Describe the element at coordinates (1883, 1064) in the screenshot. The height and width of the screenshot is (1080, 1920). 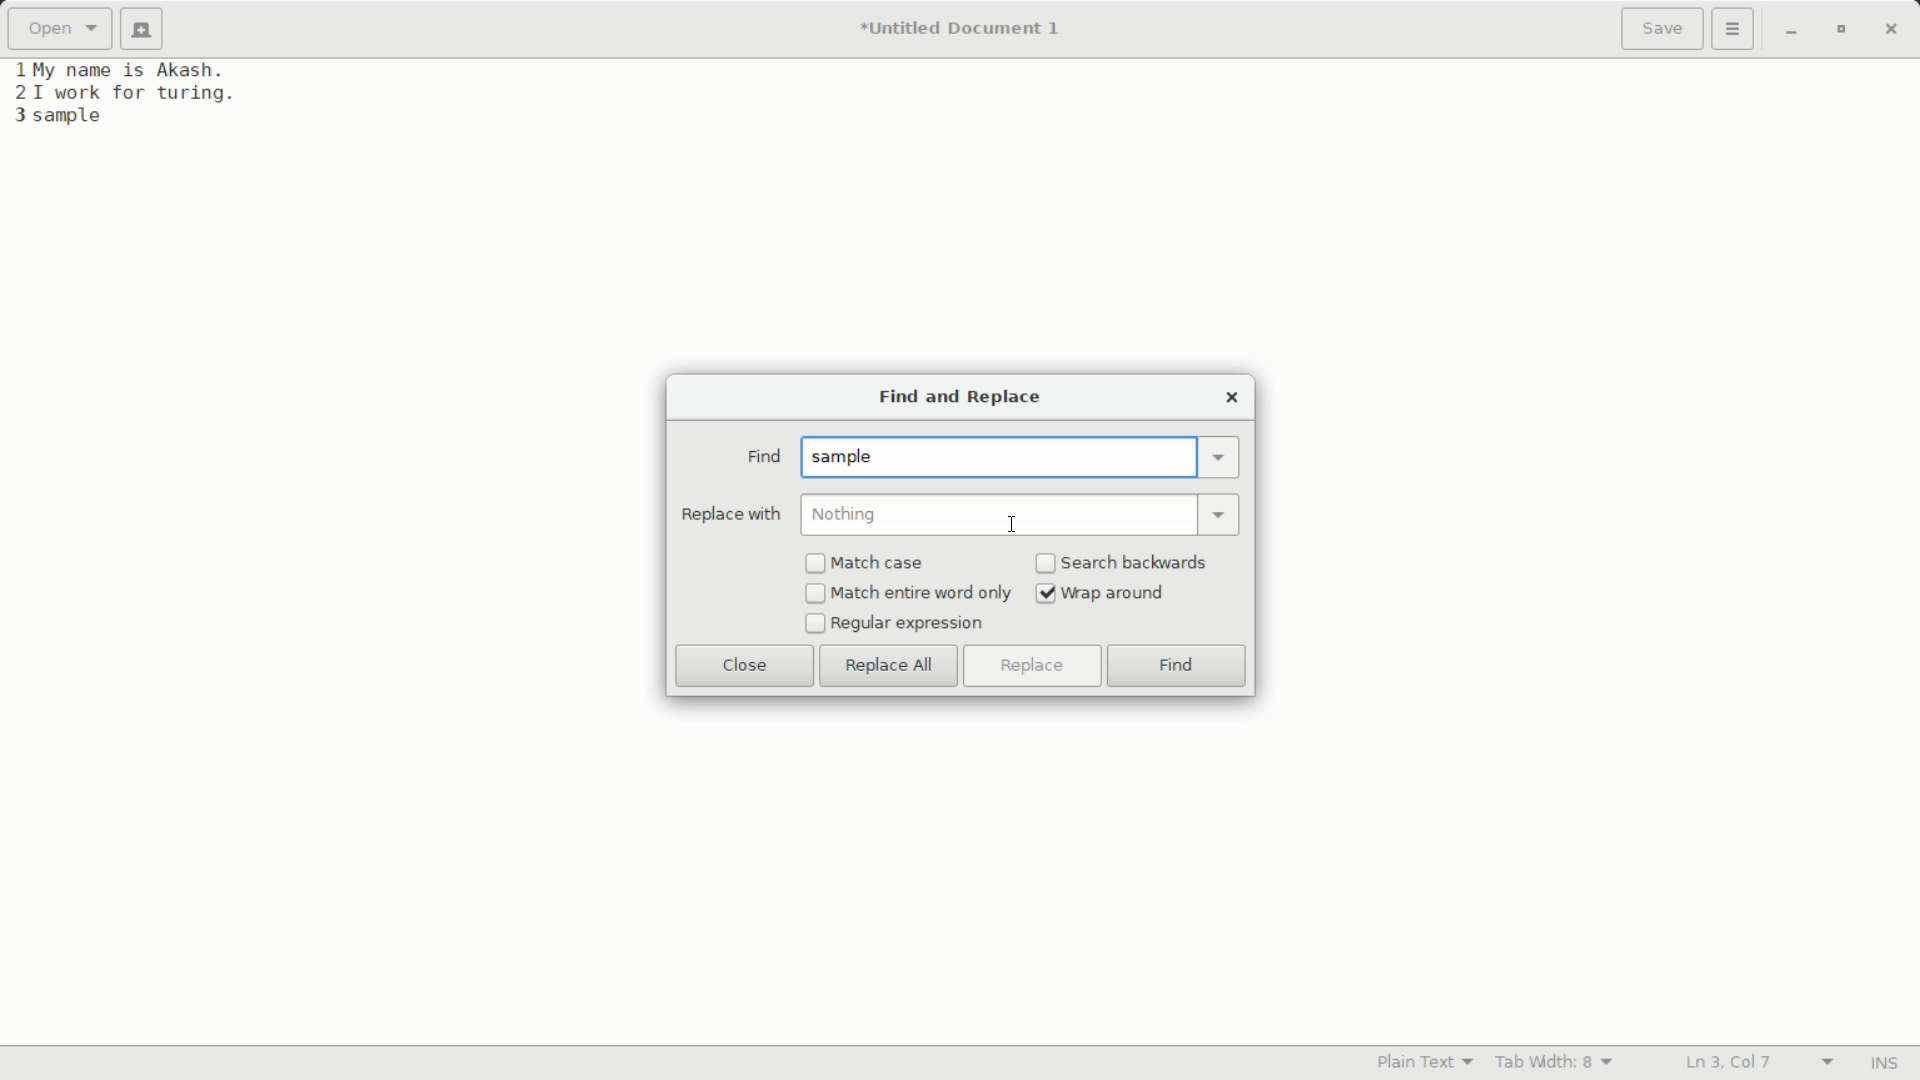
I see `INS` at that location.